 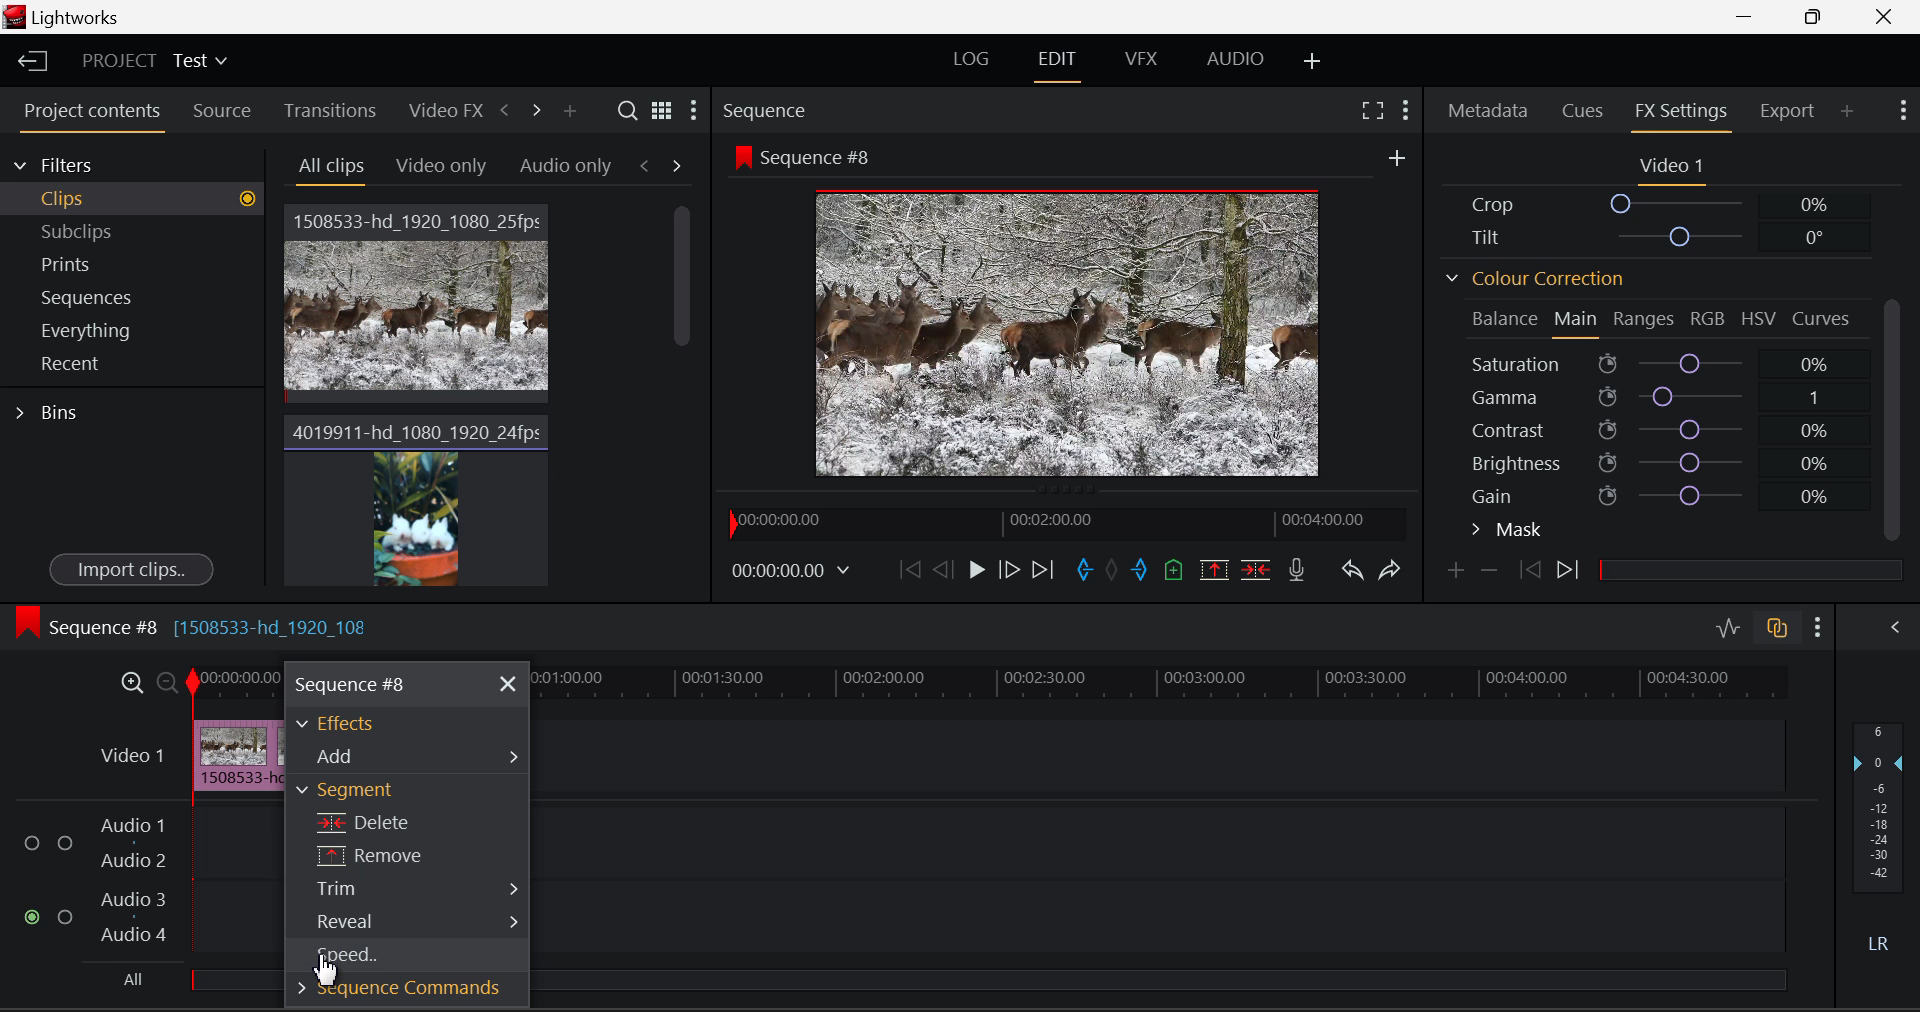 I want to click on Mask, so click(x=1507, y=530).